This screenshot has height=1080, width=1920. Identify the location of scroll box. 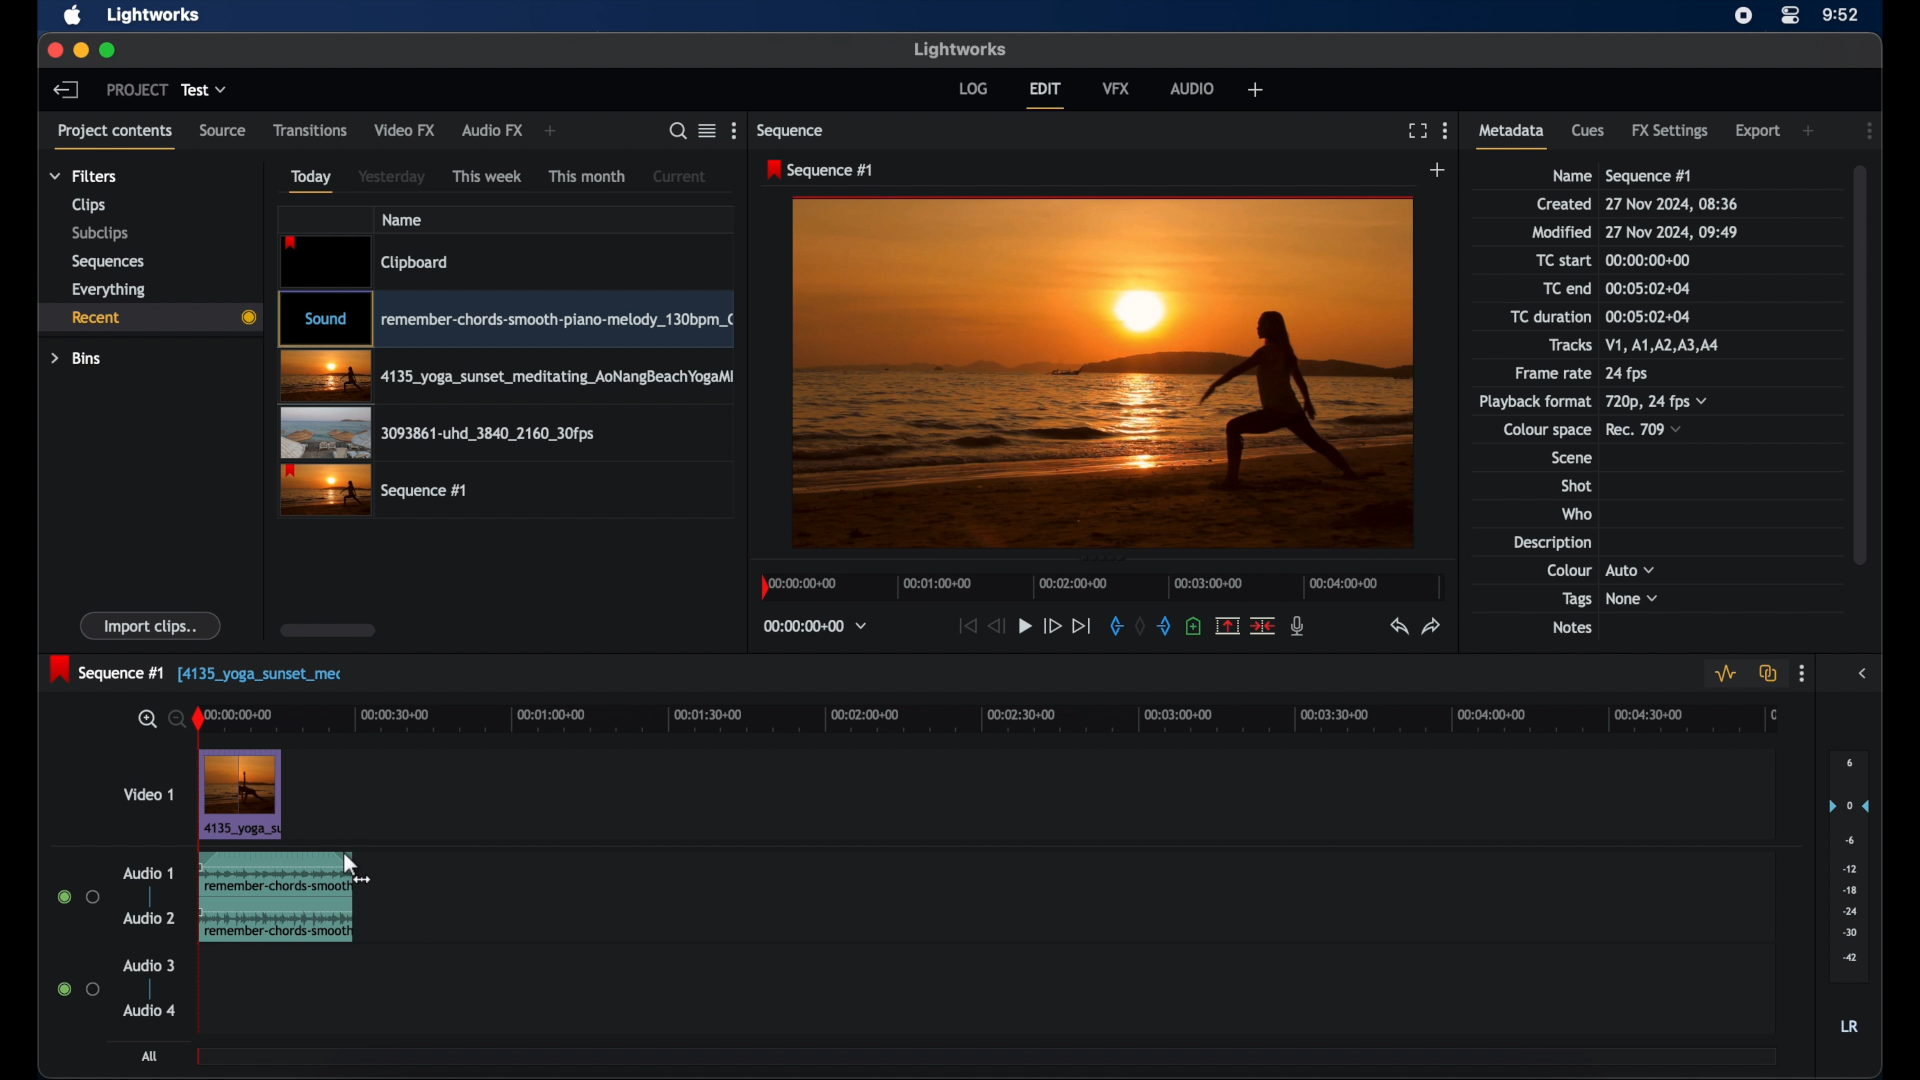
(329, 630).